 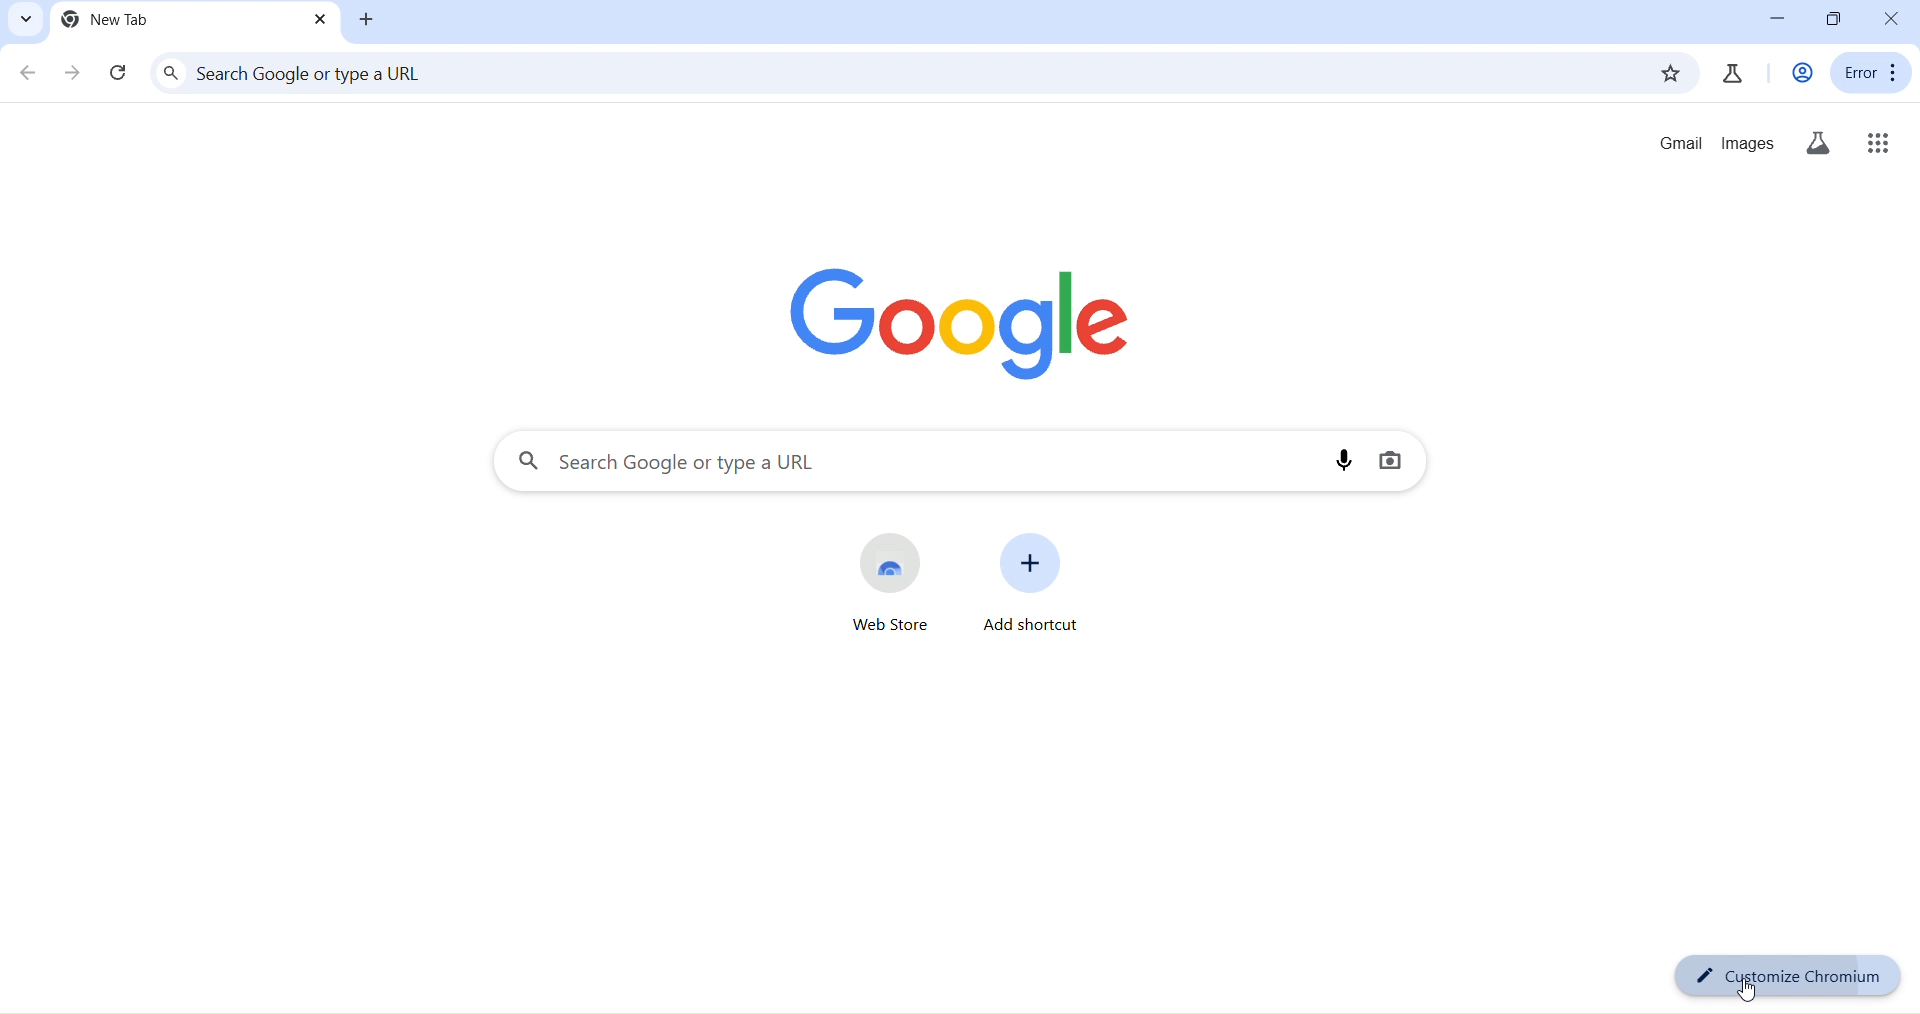 What do you see at coordinates (121, 75) in the screenshot?
I see `reload page` at bounding box center [121, 75].